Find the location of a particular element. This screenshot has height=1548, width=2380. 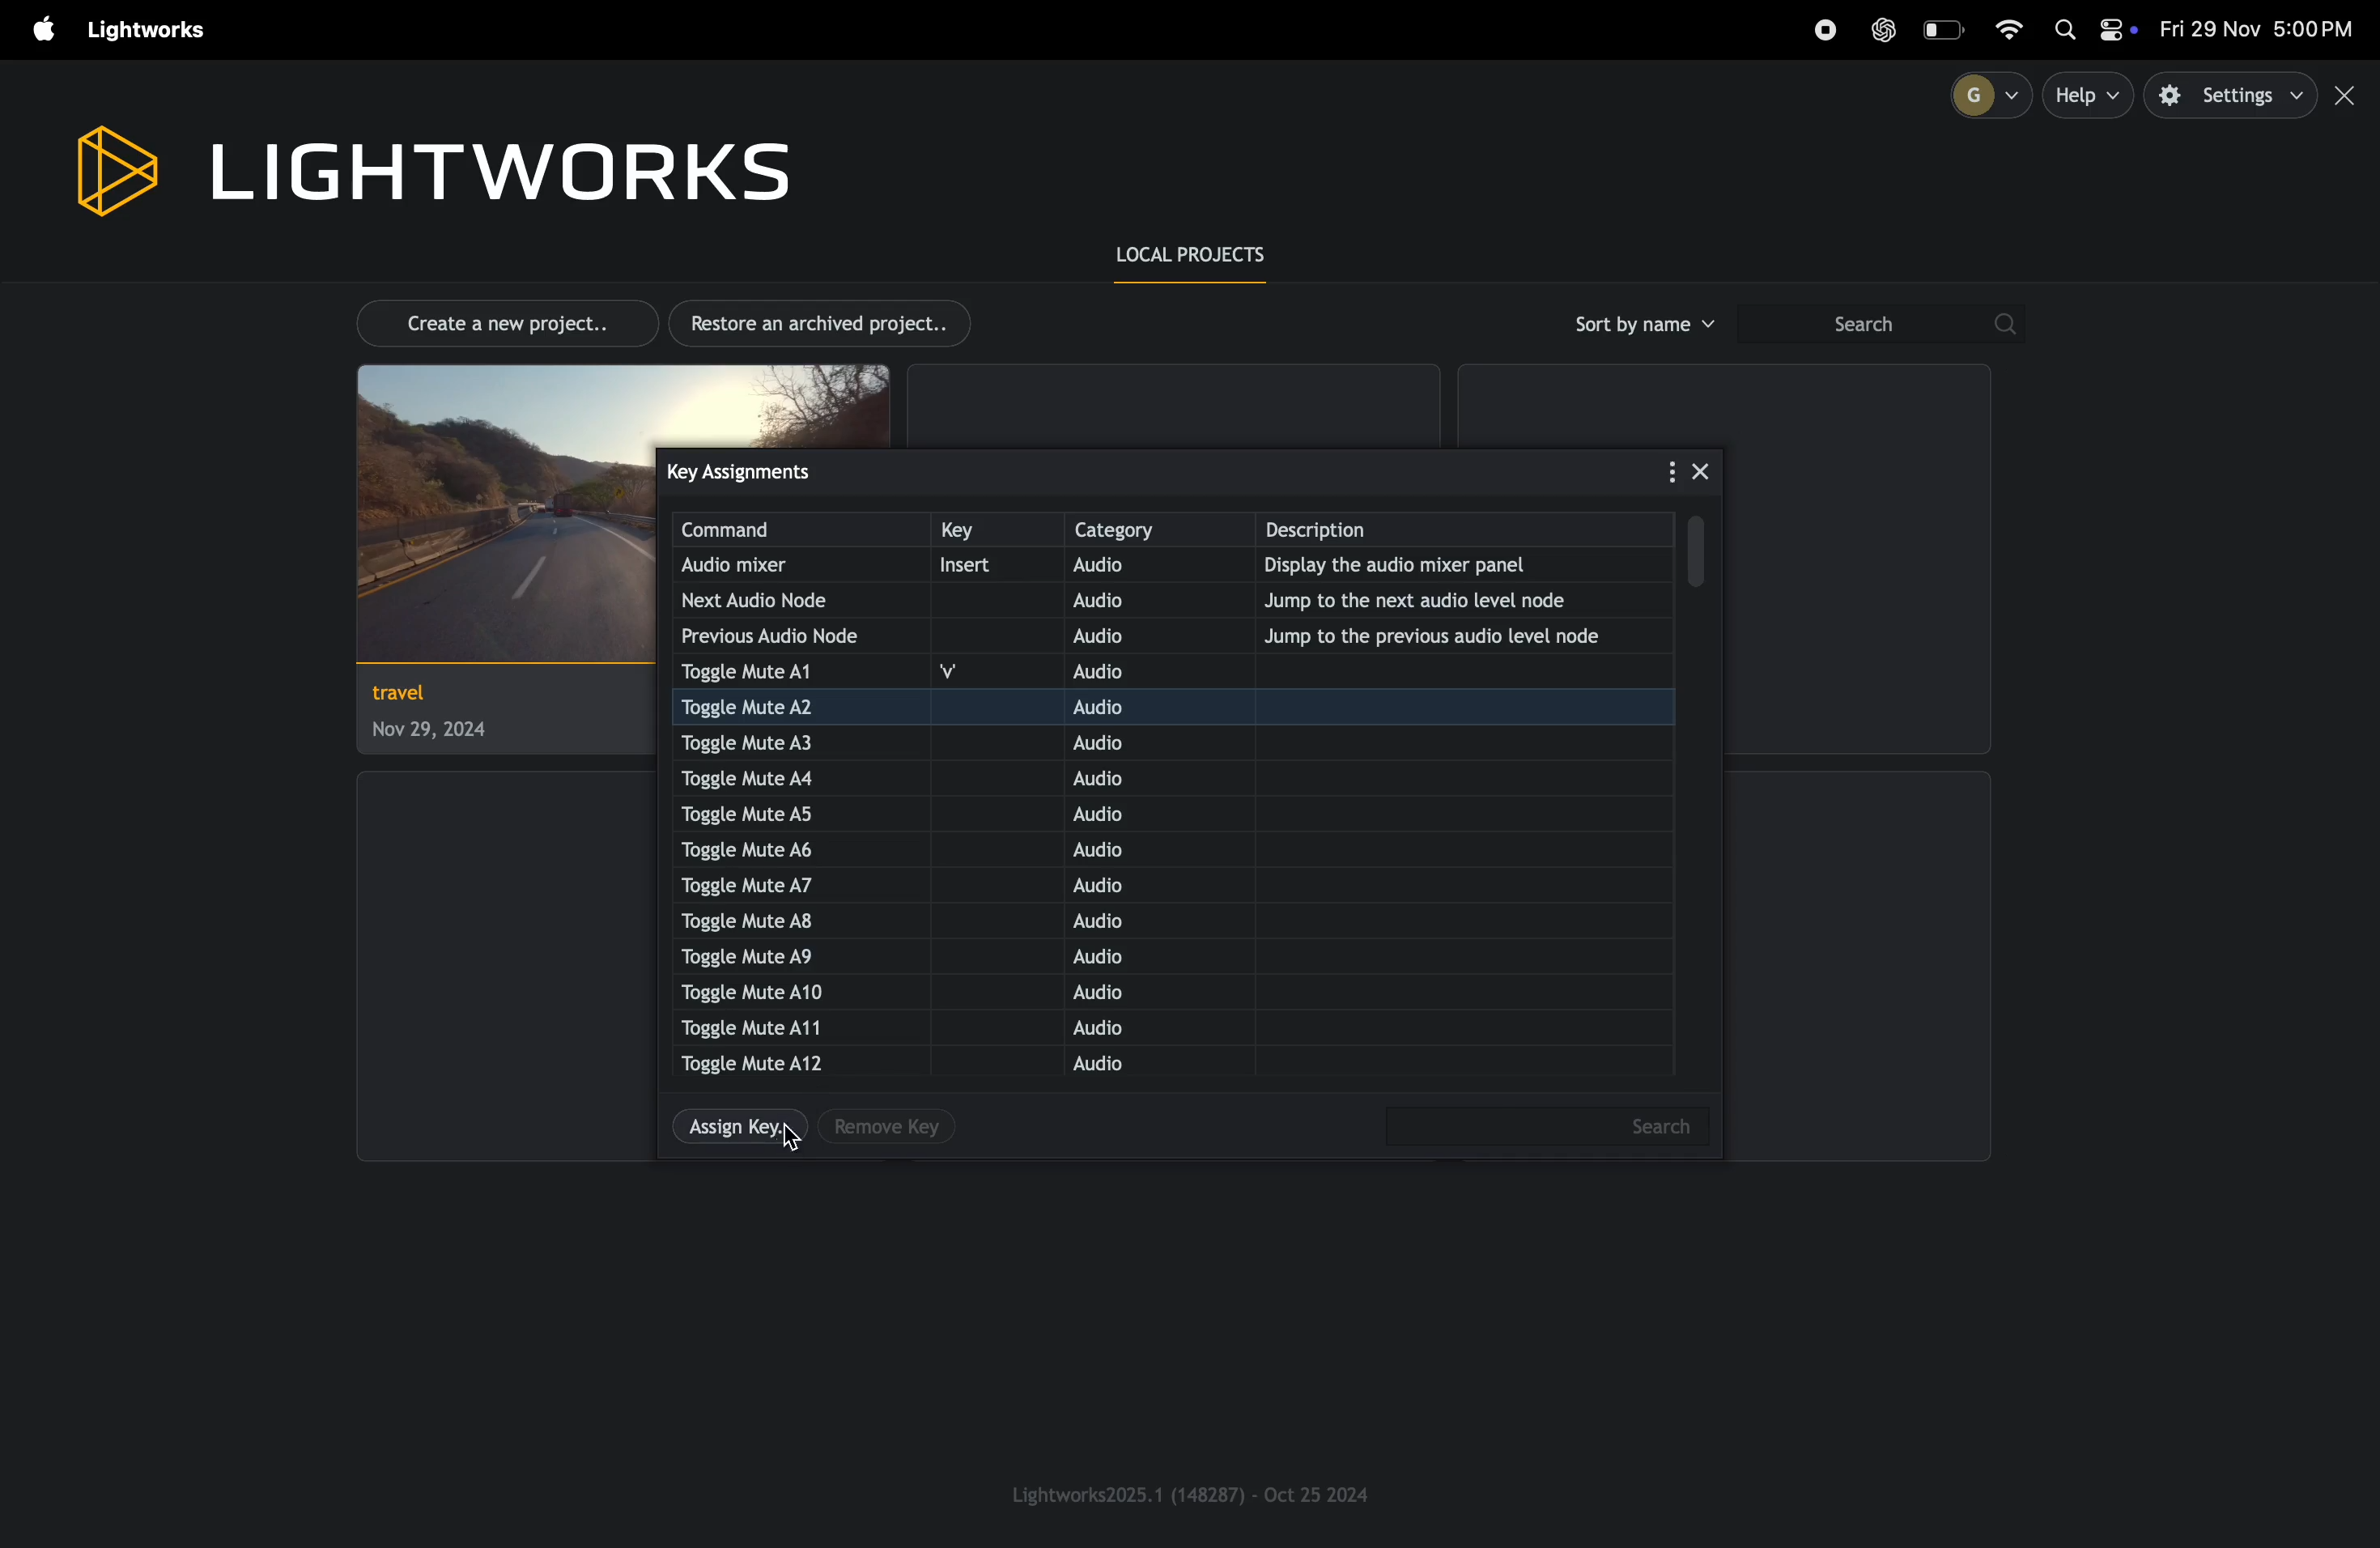

toggle ute A5 is located at coordinates (764, 813).